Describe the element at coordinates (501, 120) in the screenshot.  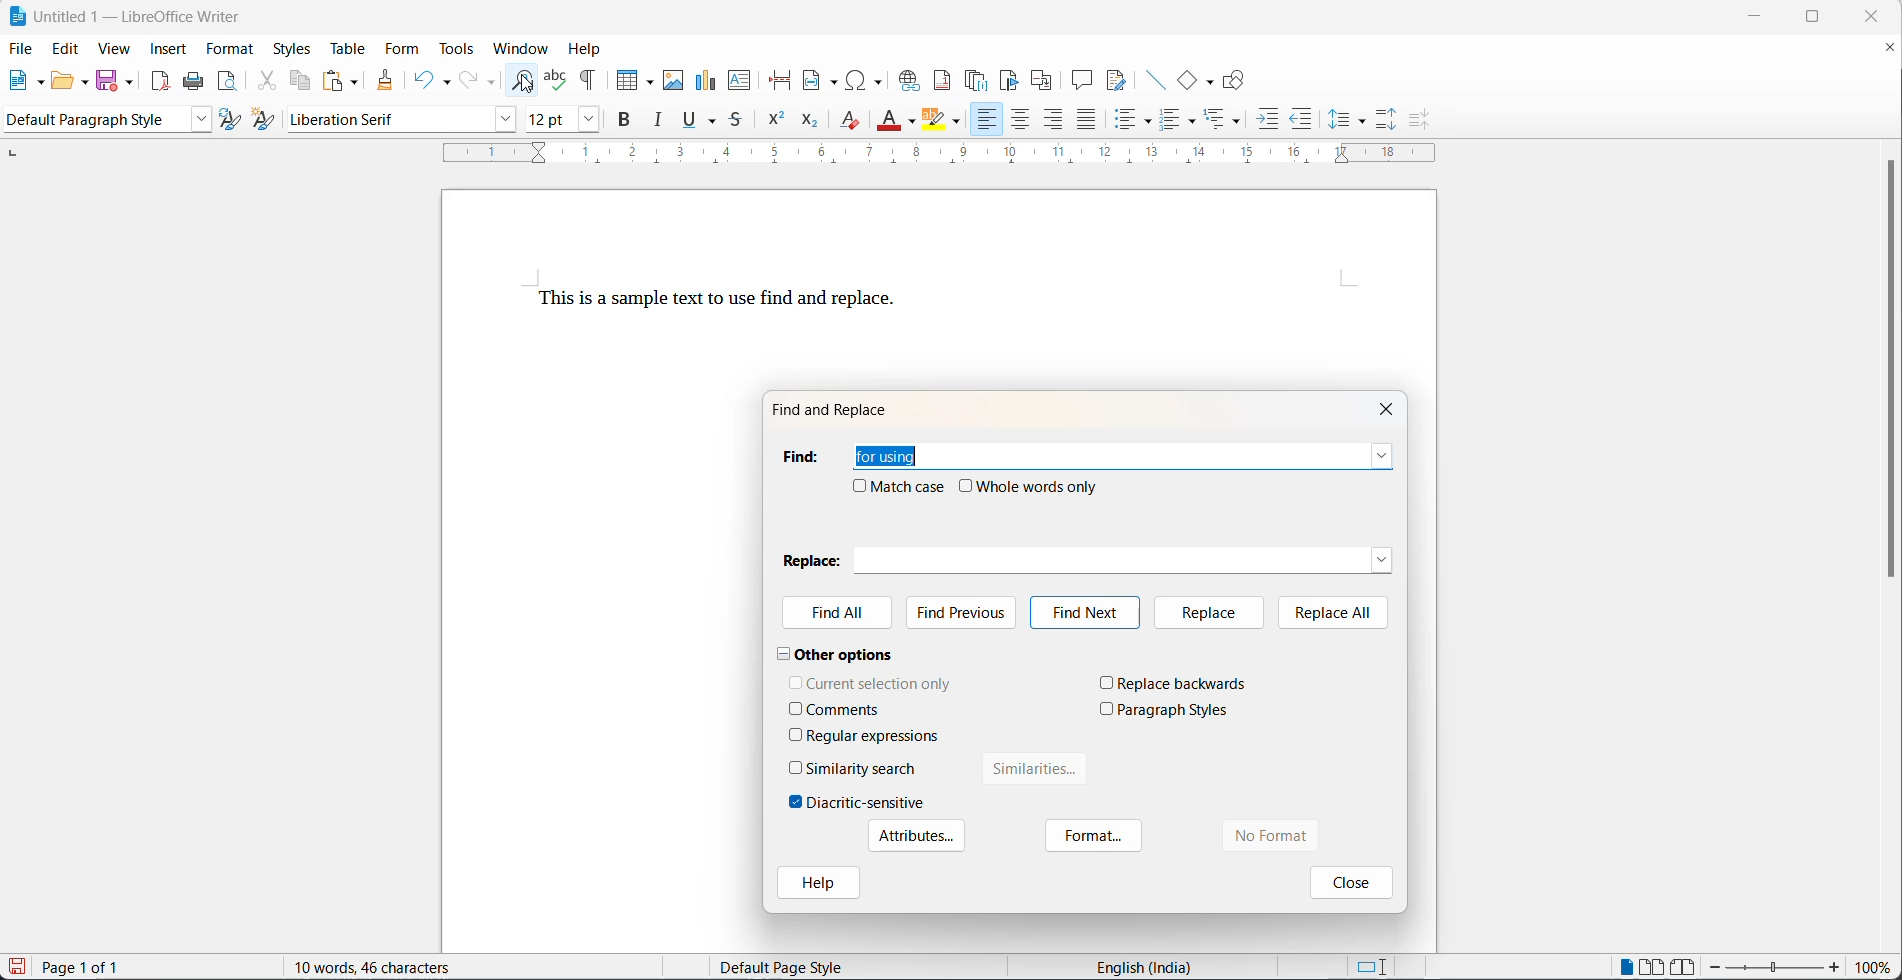
I see `font name options` at that location.